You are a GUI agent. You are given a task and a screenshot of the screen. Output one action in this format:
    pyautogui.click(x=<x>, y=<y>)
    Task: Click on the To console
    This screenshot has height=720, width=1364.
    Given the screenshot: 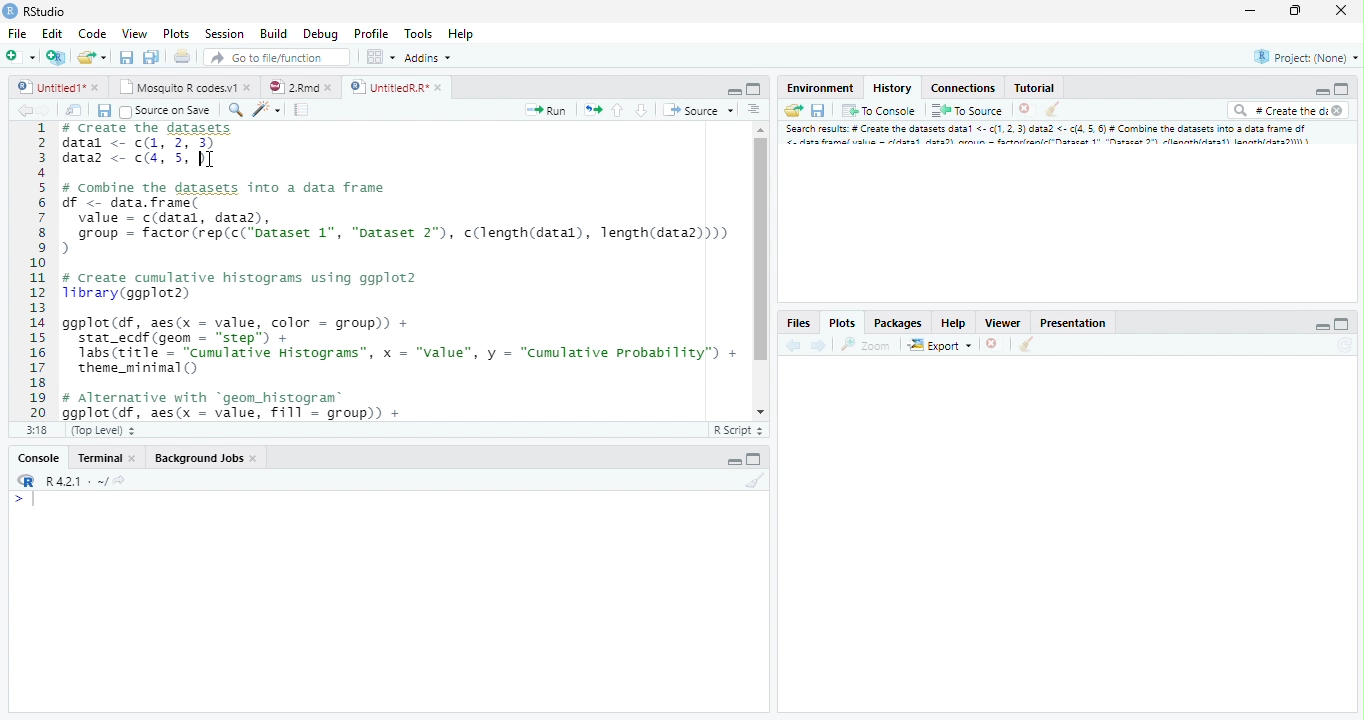 What is the action you would take?
    pyautogui.click(x=881, y=111)
    